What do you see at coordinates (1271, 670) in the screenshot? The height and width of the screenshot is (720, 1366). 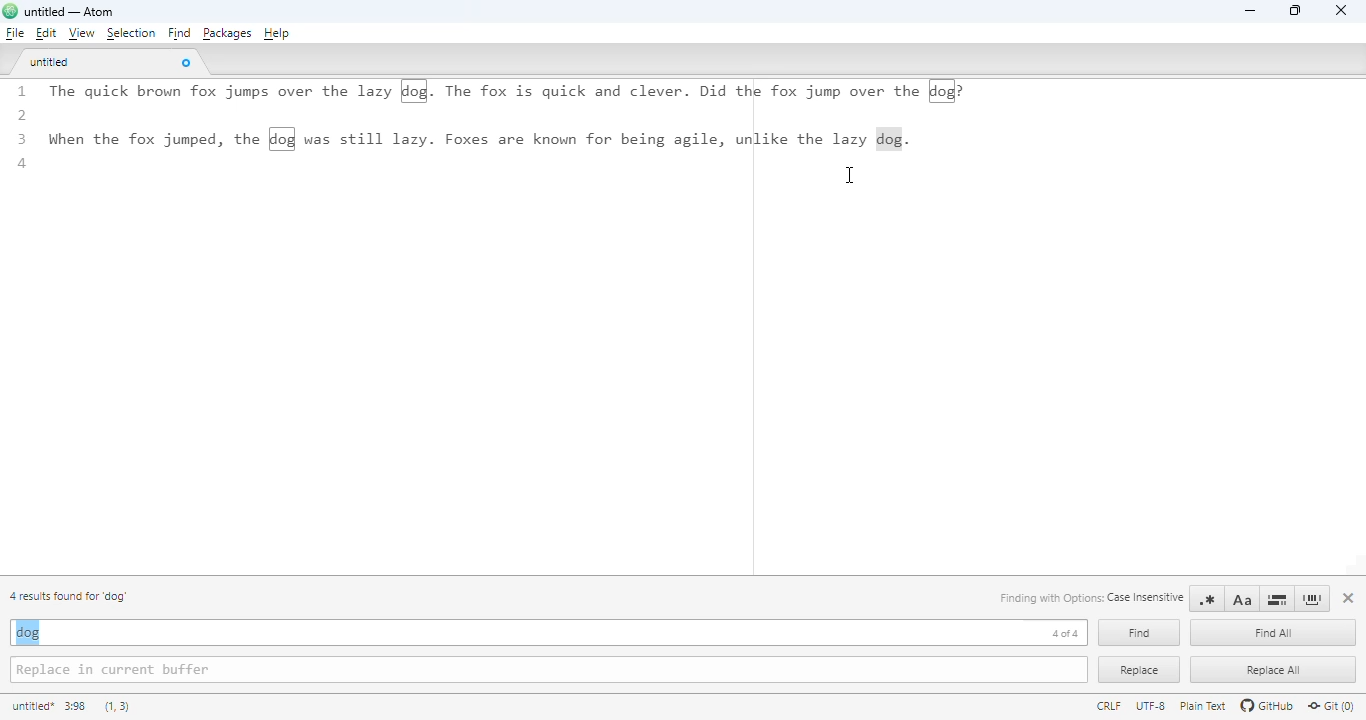 I see `replace all` at bounding box center [1271, 670].